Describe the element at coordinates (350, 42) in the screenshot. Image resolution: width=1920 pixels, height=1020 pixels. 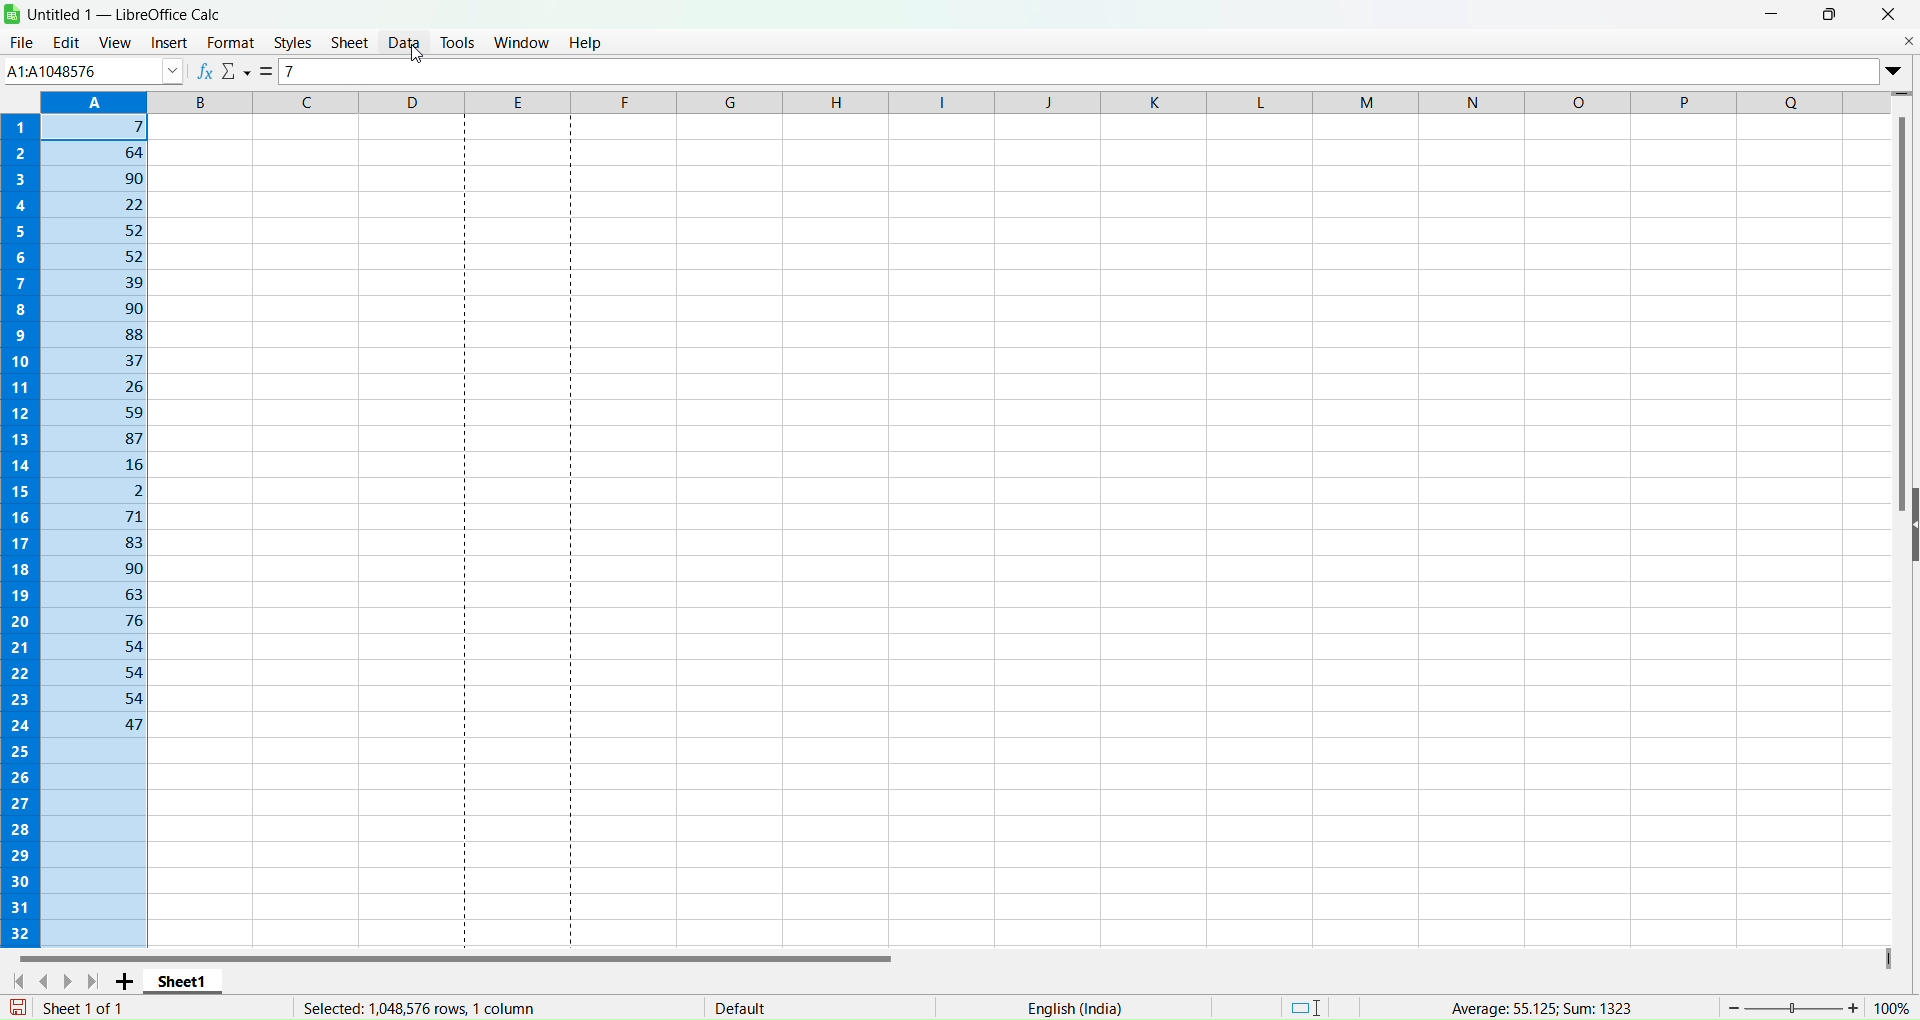
I see `Sheet` at that location.